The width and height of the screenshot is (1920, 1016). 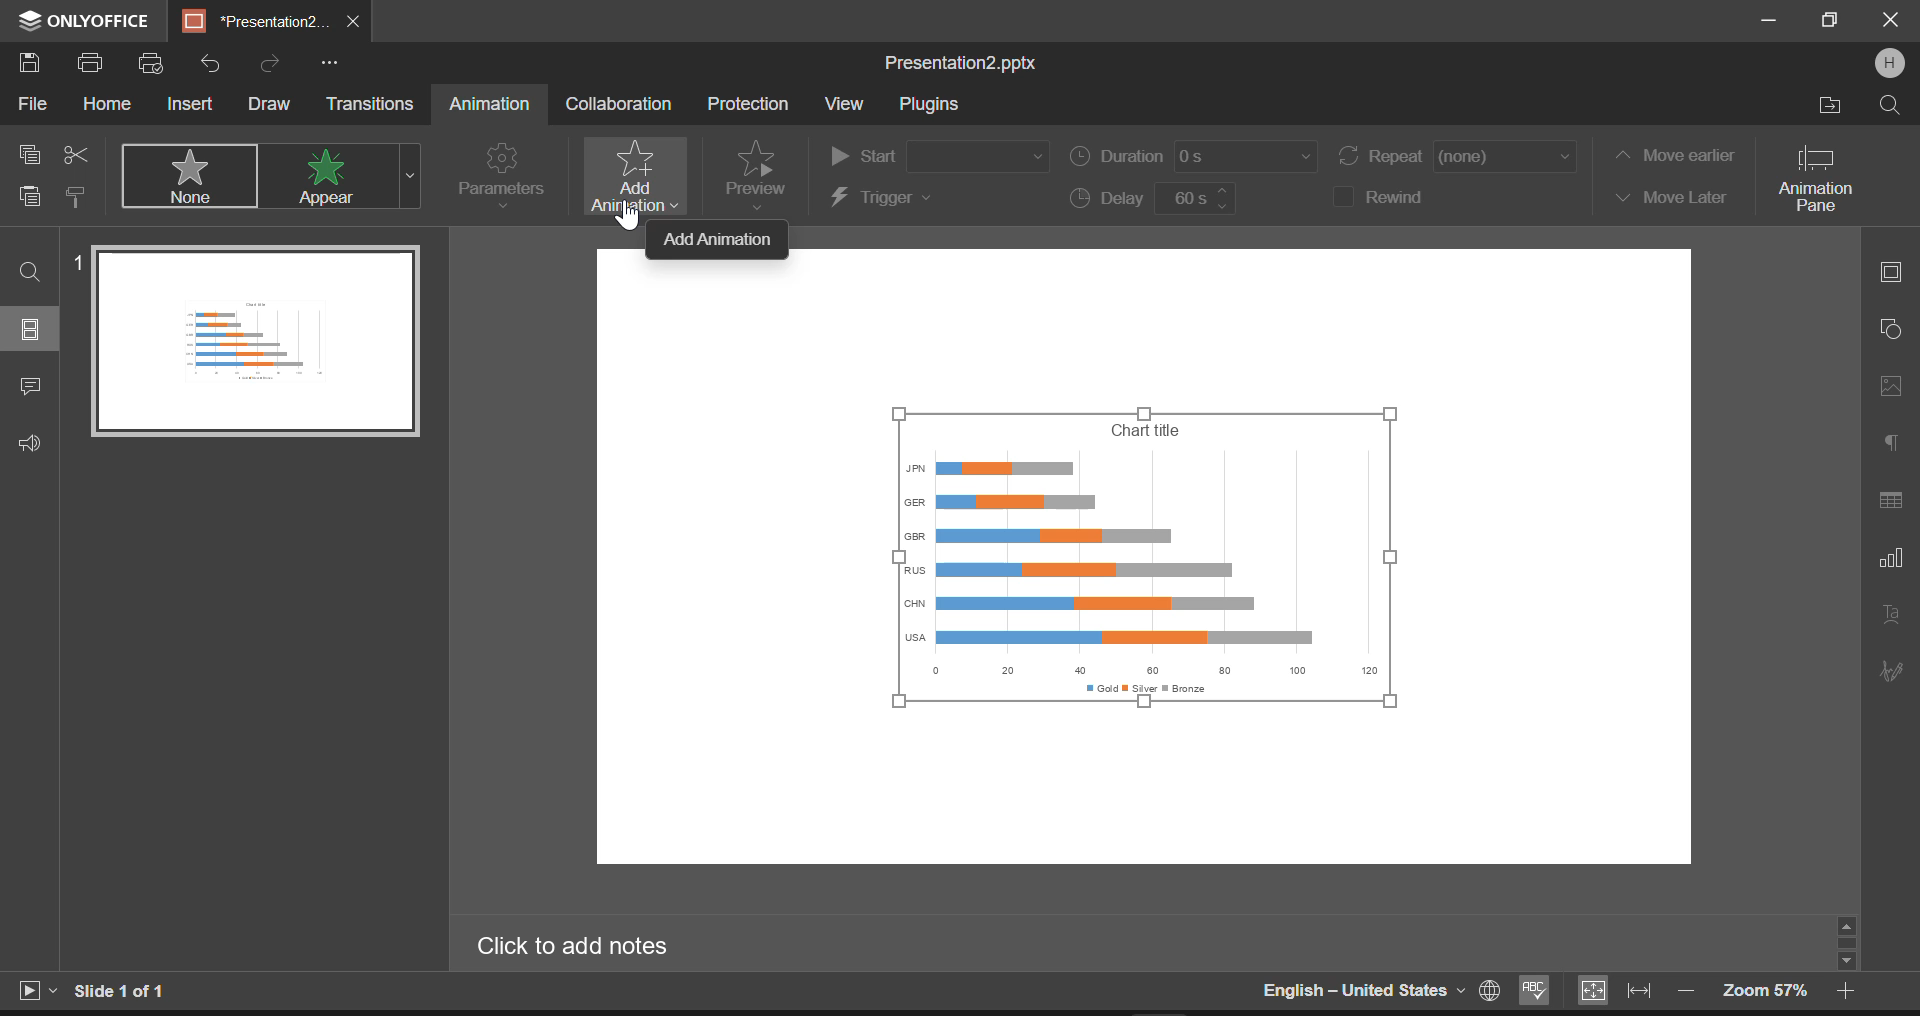 What do you see at coordinates (1458, 158) in the screenshot?
I see `Repeat` at bounding box center [1458, 158].